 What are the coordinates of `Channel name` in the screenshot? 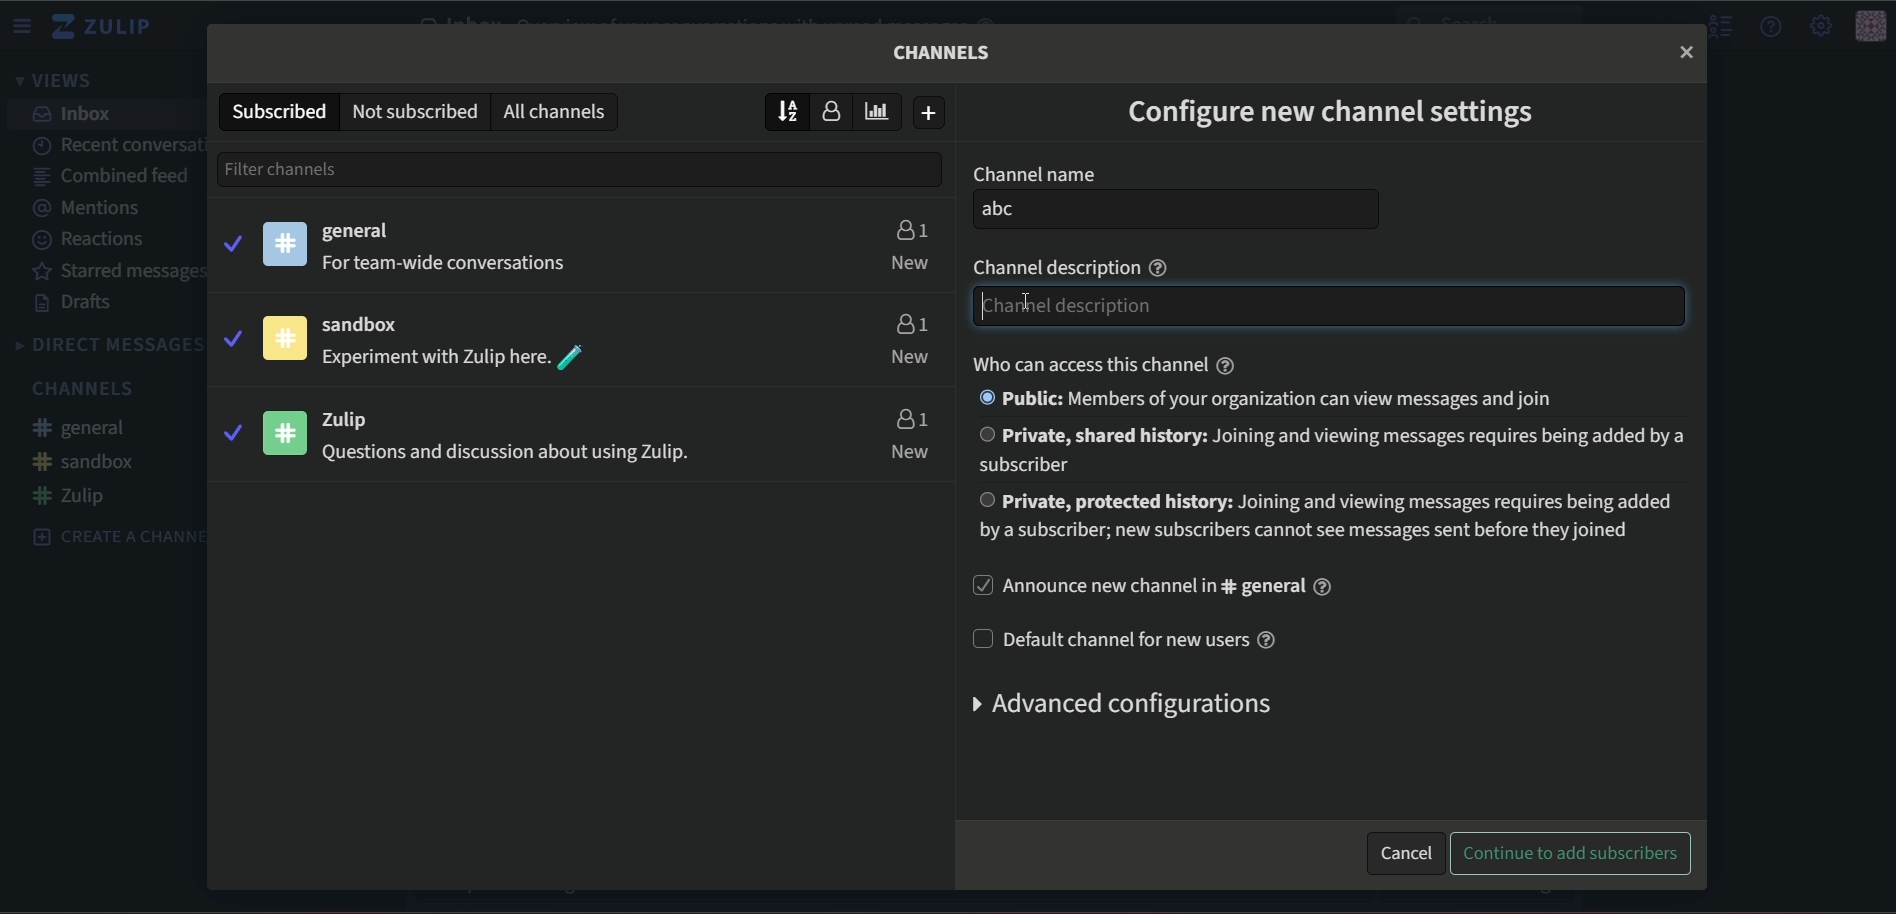 It's located at (1036, 171).